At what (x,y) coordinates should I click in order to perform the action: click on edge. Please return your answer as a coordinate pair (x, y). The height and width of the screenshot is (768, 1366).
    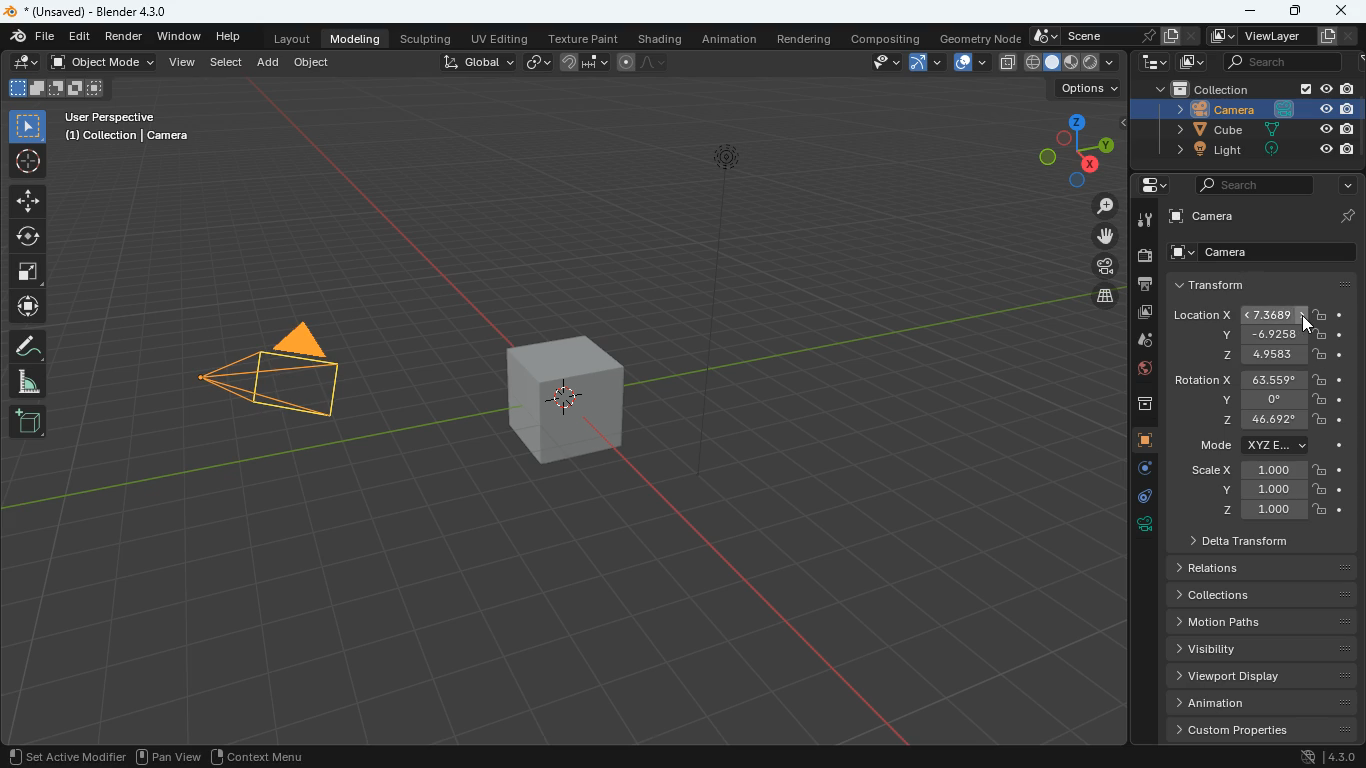
    Looking at the image, I should click on (1136, 498).